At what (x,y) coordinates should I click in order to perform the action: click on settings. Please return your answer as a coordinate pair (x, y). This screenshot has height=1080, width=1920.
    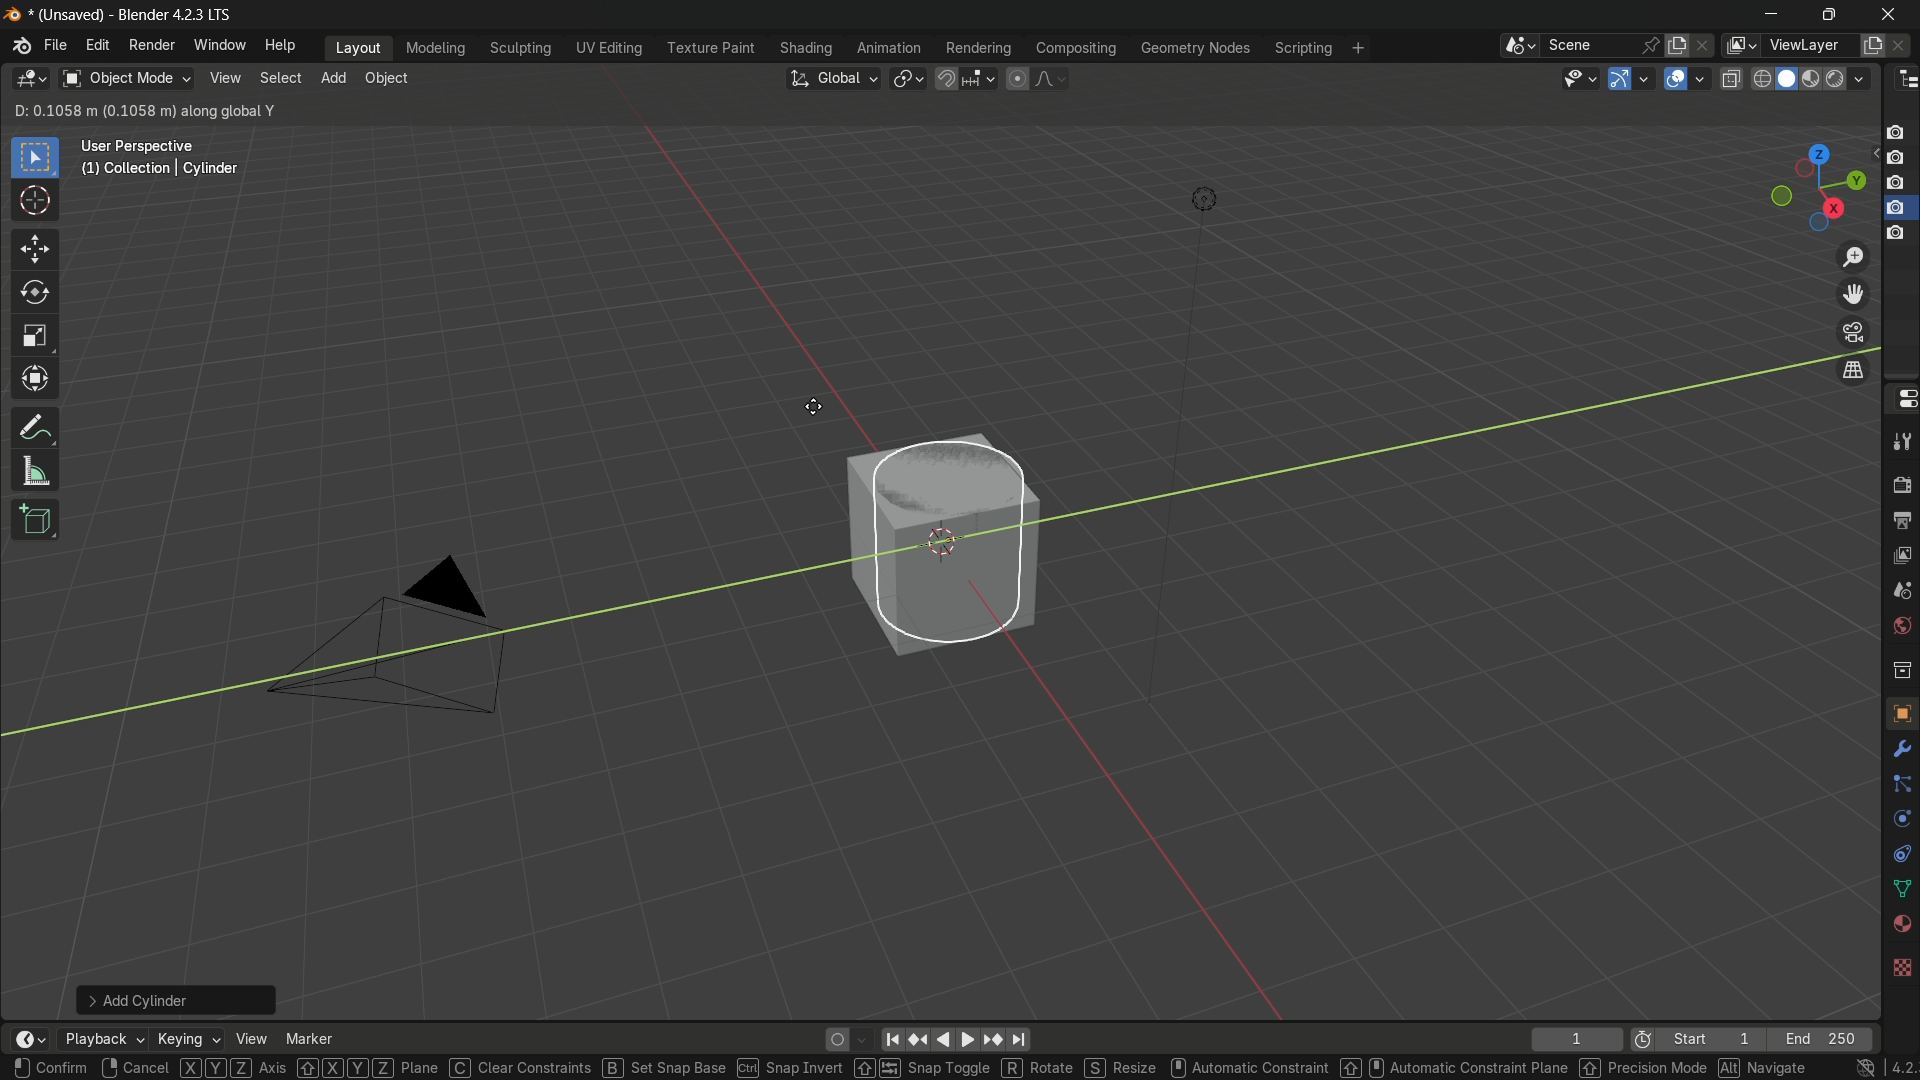
    Looking at the image, I should click on (1898, 750).